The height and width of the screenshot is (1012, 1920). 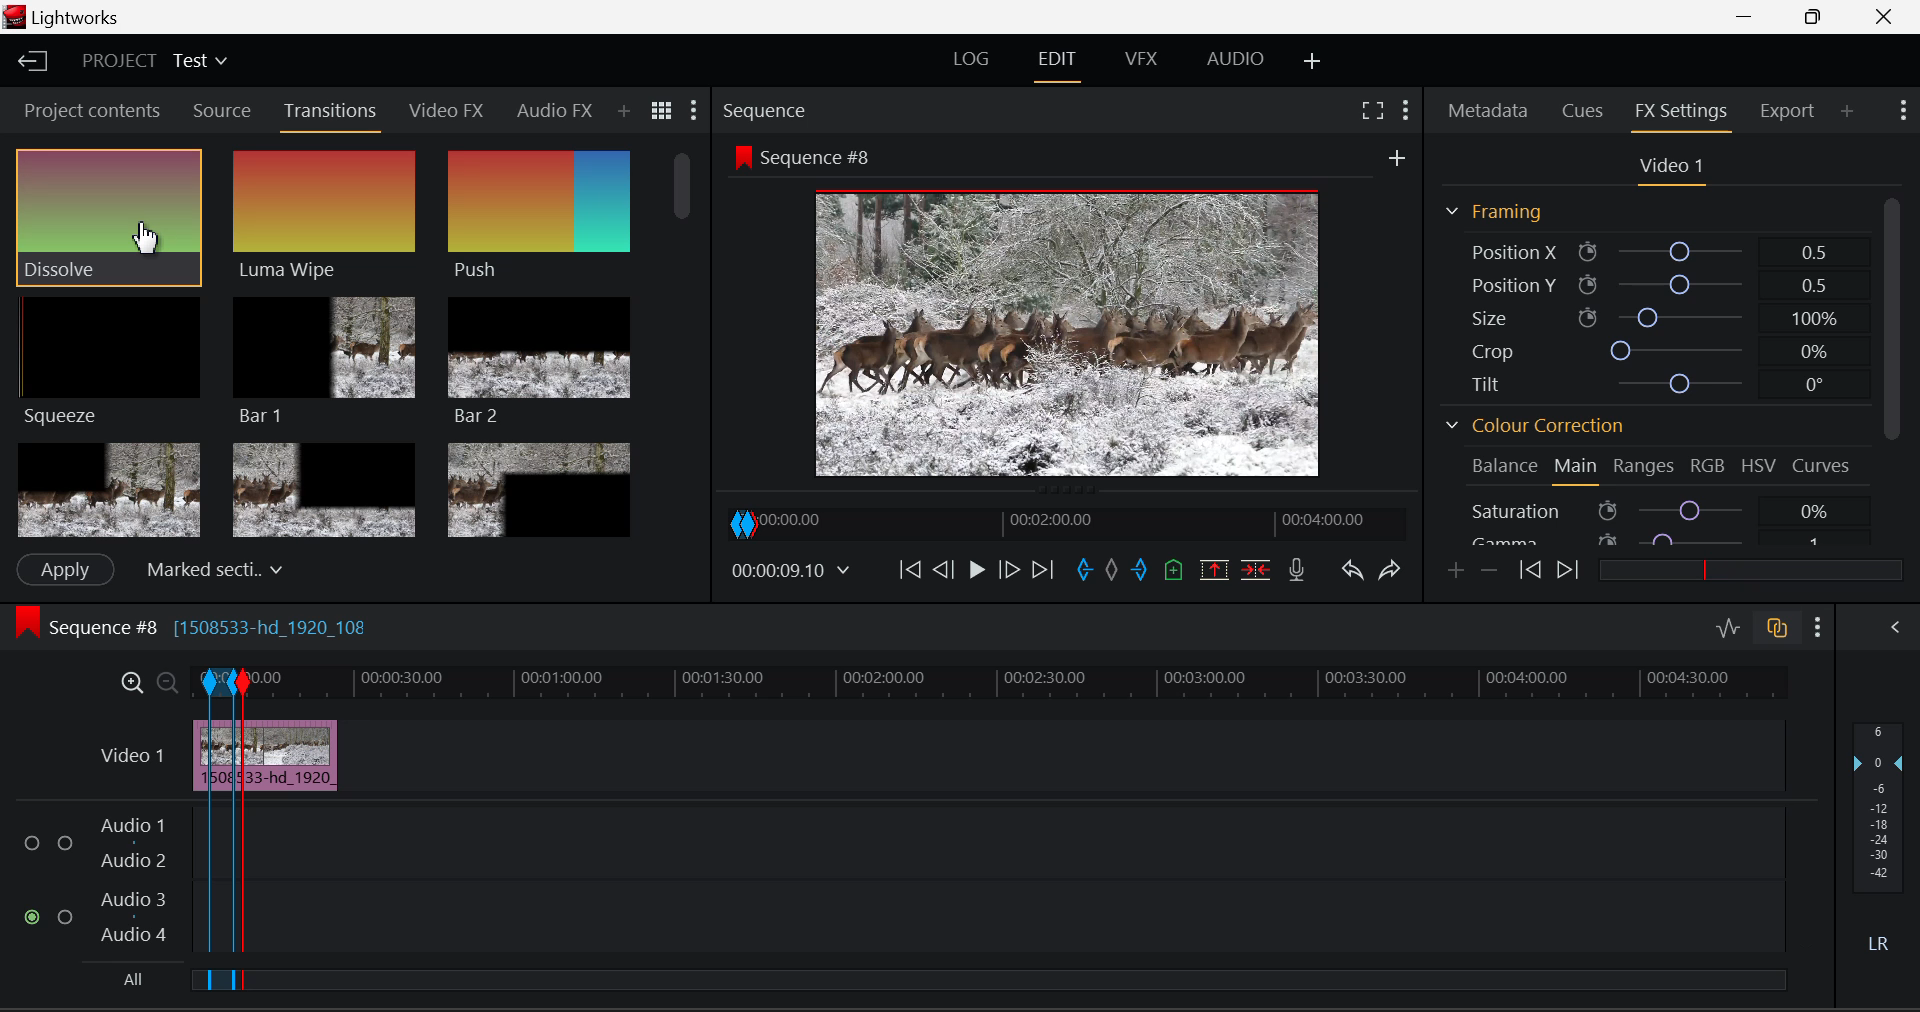 What do you see at coordinates (132, 682) in the screenshot?
I see `Timeline Zoom In` at bounding box center [132, 682].